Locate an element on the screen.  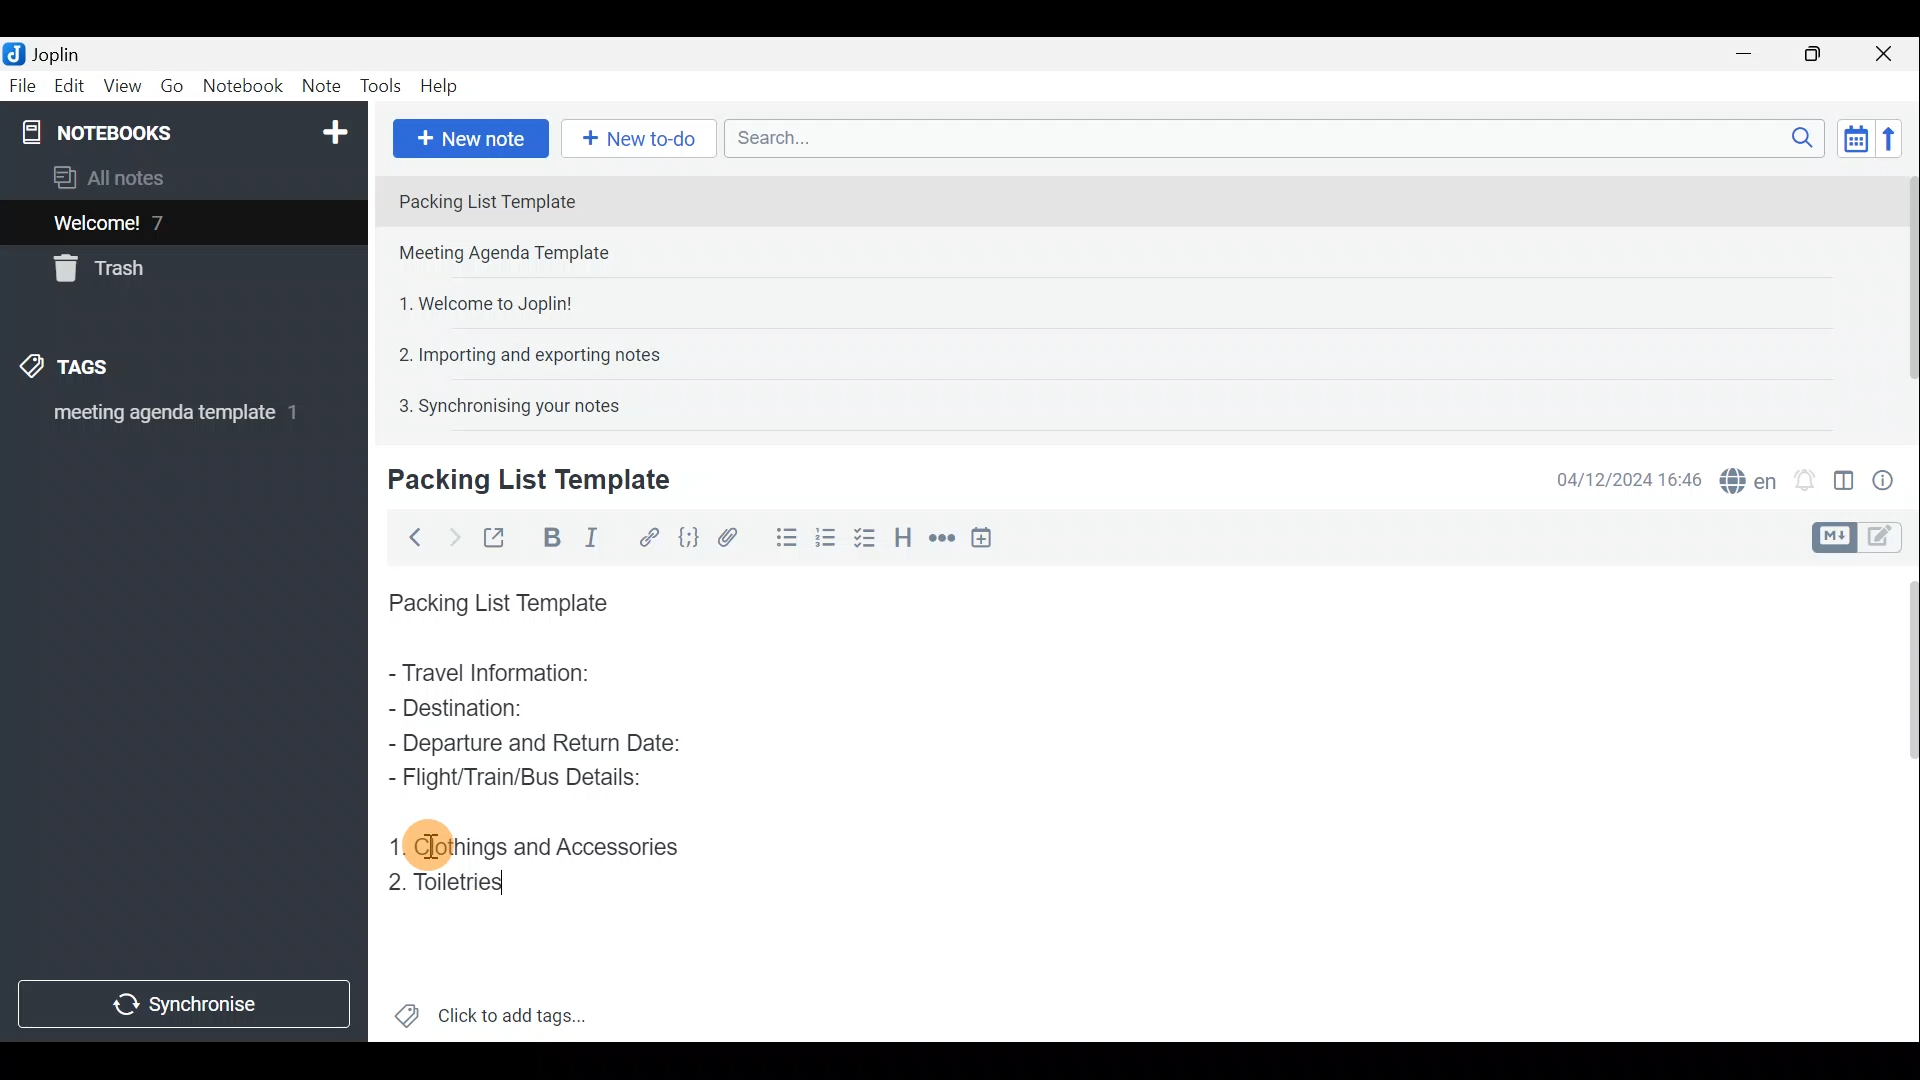
All notes is located at coordinates (116, 177).